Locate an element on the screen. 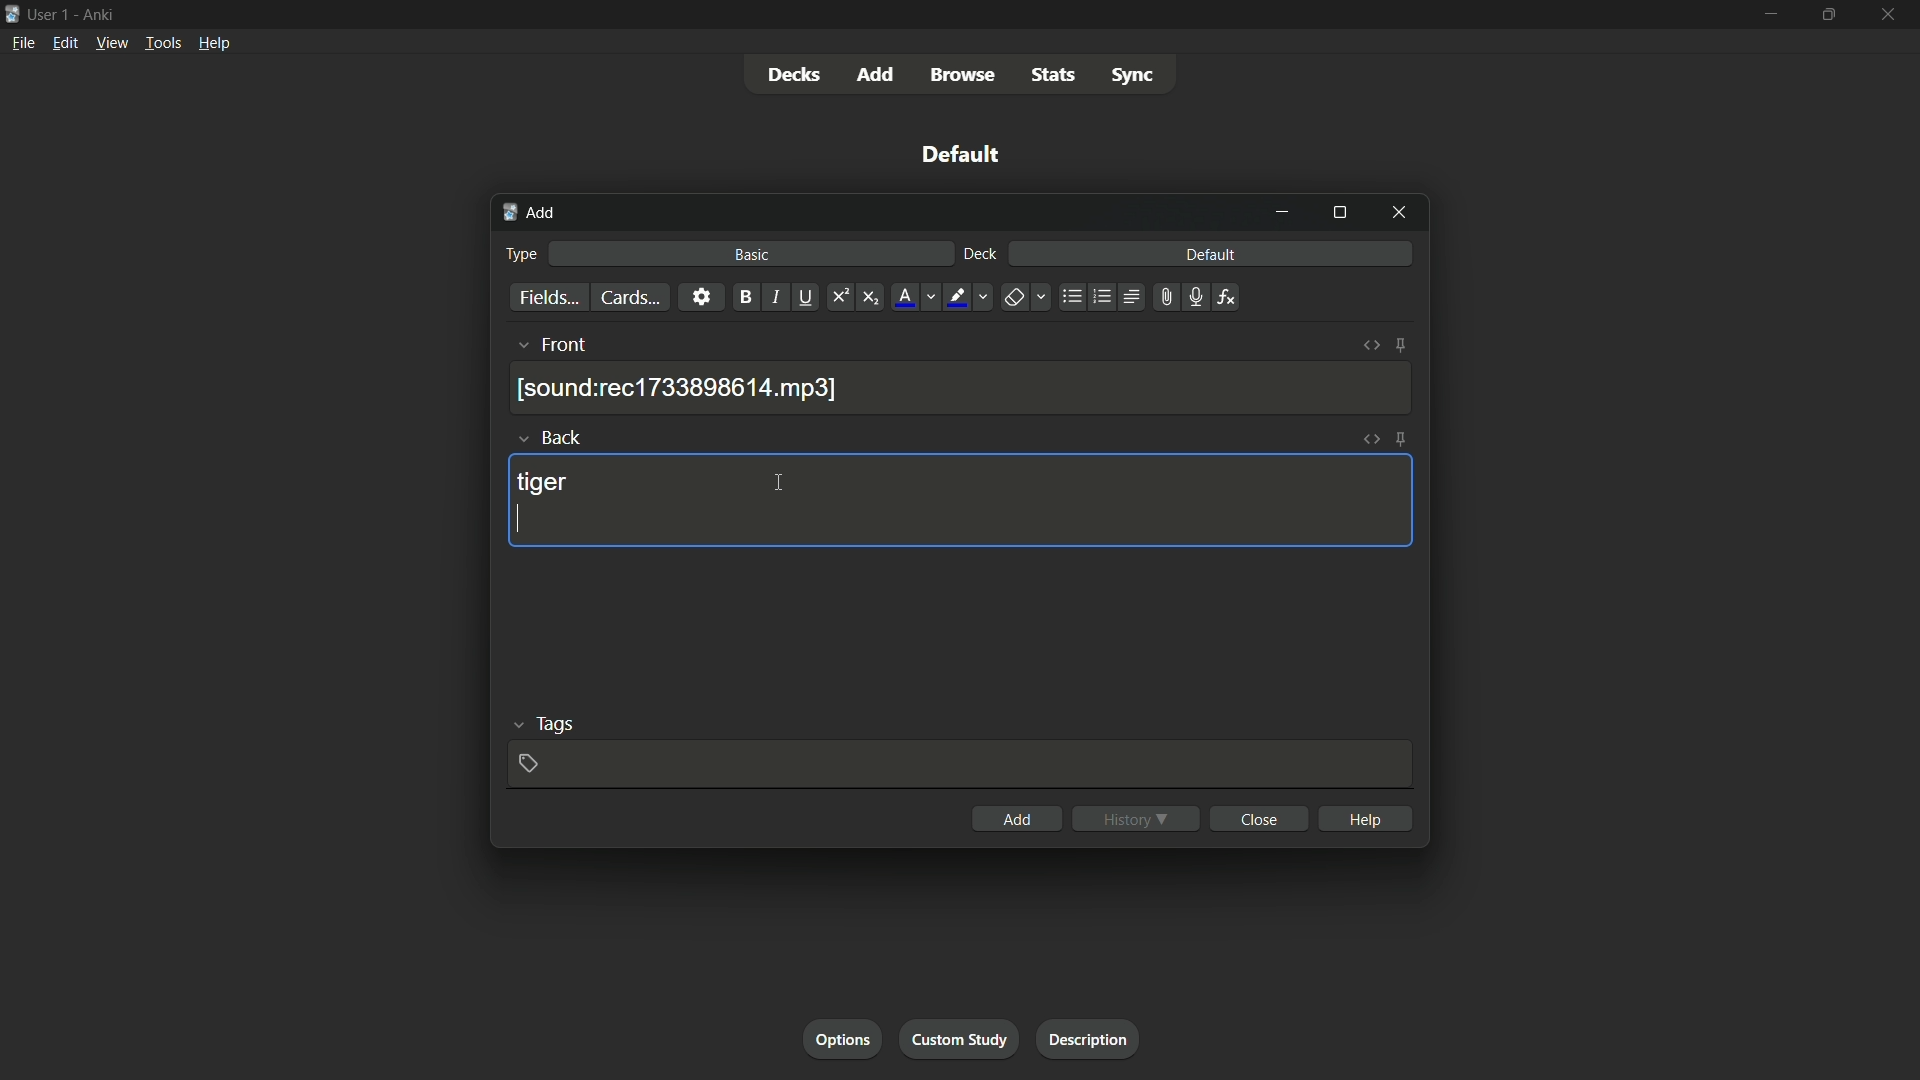 This screenshot has width=1920, height=1080. app icon is located at coordinates (12, 12).